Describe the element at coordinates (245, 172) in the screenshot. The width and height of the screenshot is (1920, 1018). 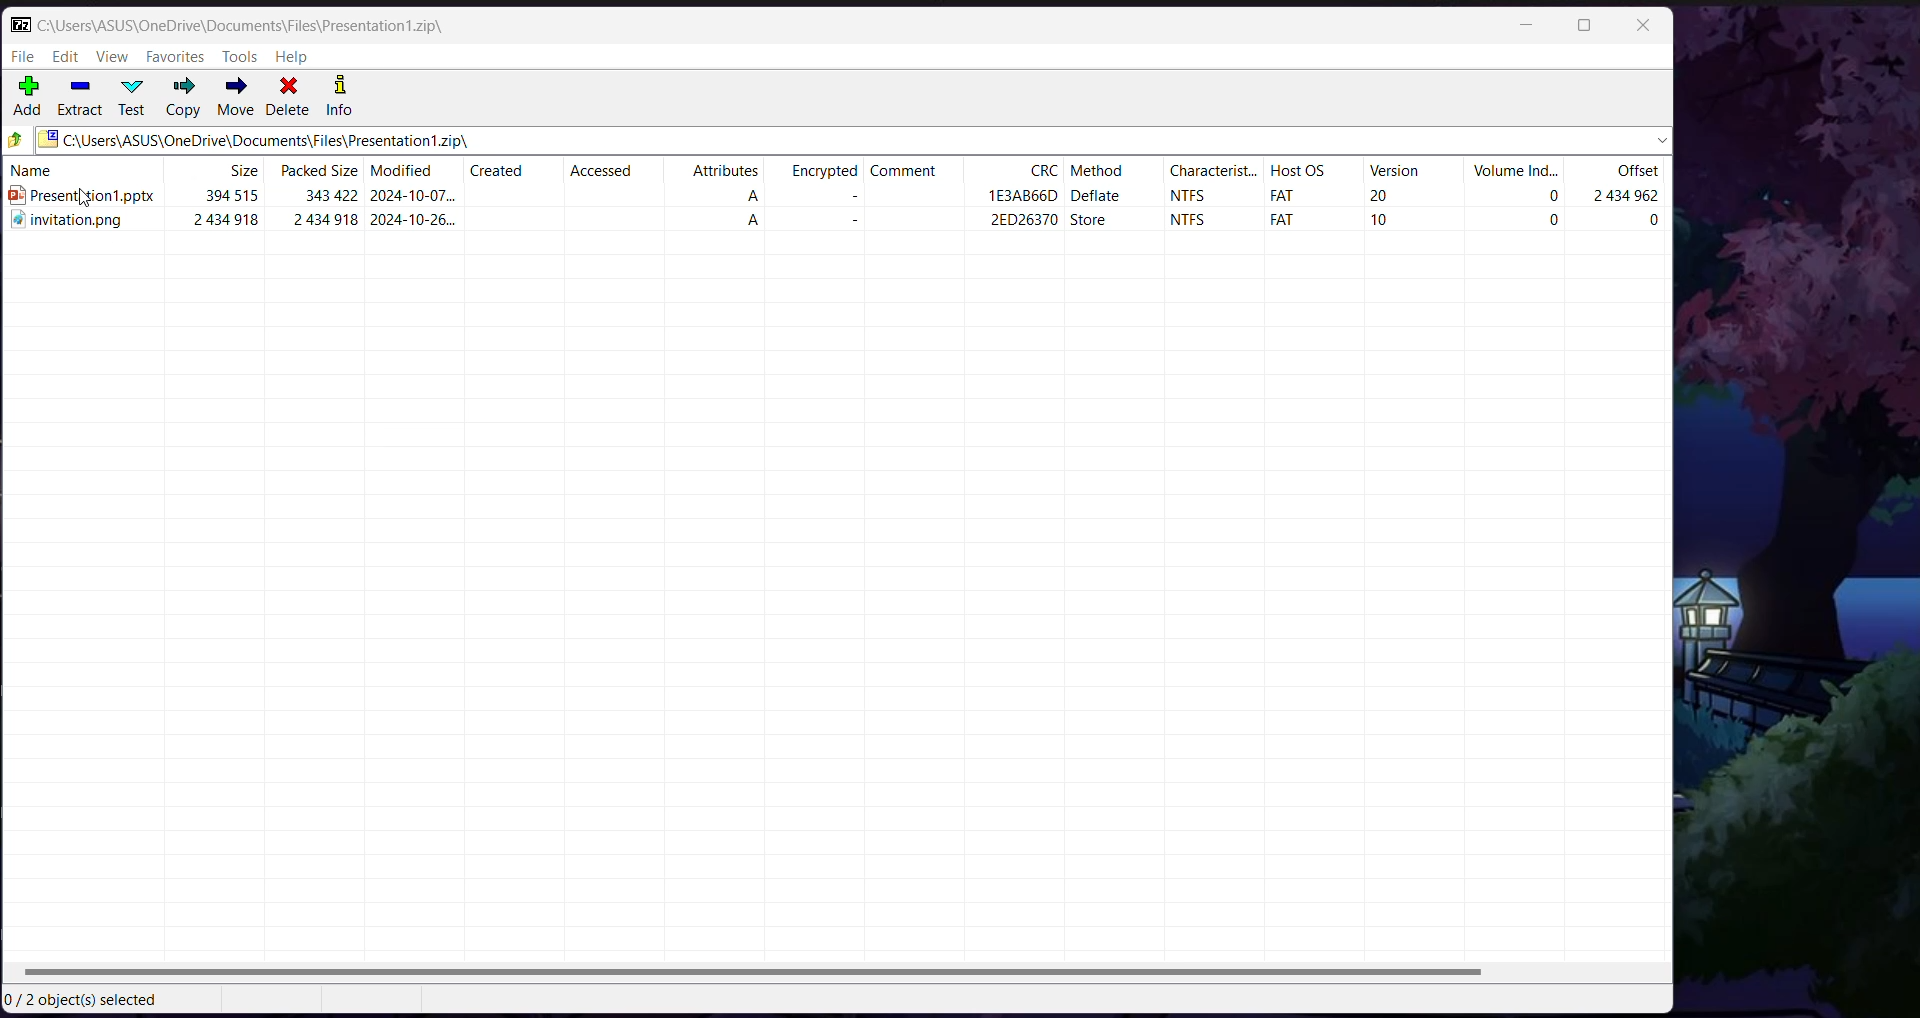
I see `size` at that location.